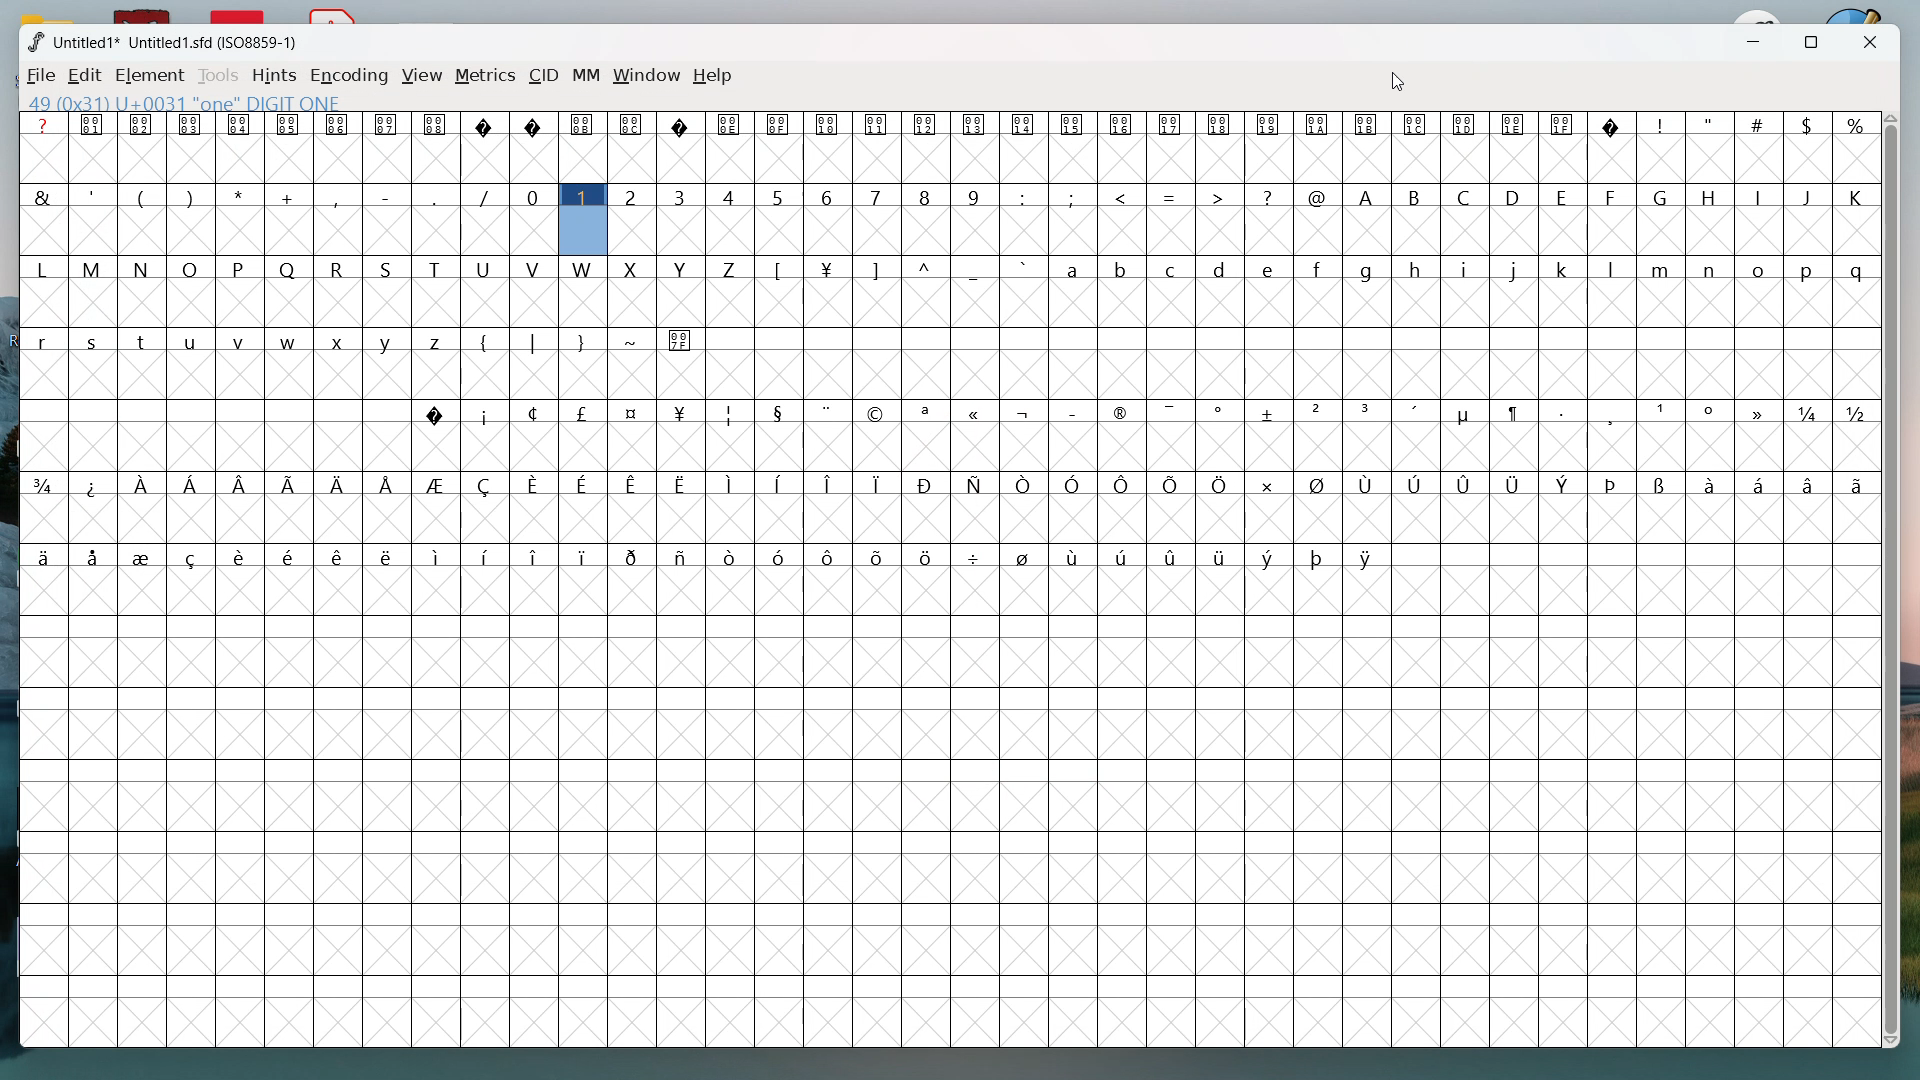 The width and height of the screenshot is (1920, 1080). Describe the element at coordinates (1568, 484) in the screenshot. I see `symbol` at that location.